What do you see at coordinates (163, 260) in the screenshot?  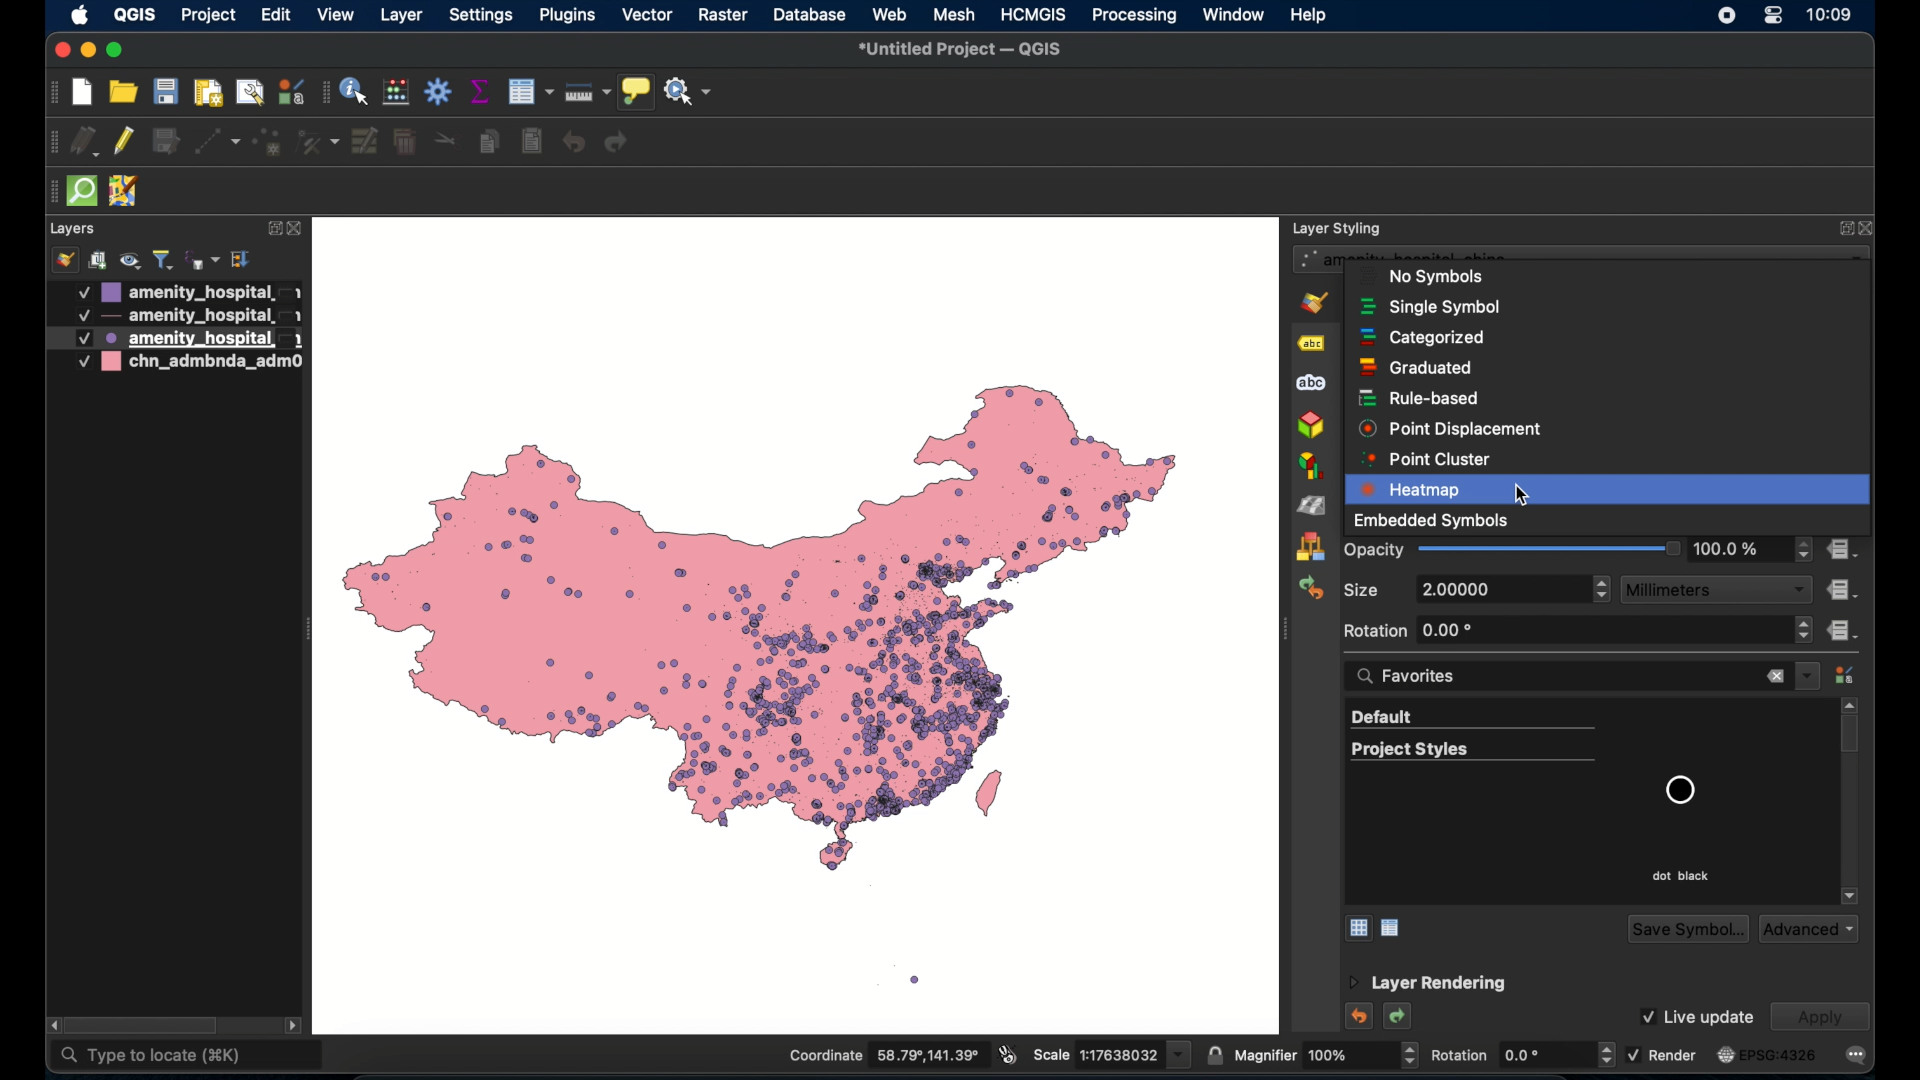 I see `filter legend` at bounding box center [163, 260].